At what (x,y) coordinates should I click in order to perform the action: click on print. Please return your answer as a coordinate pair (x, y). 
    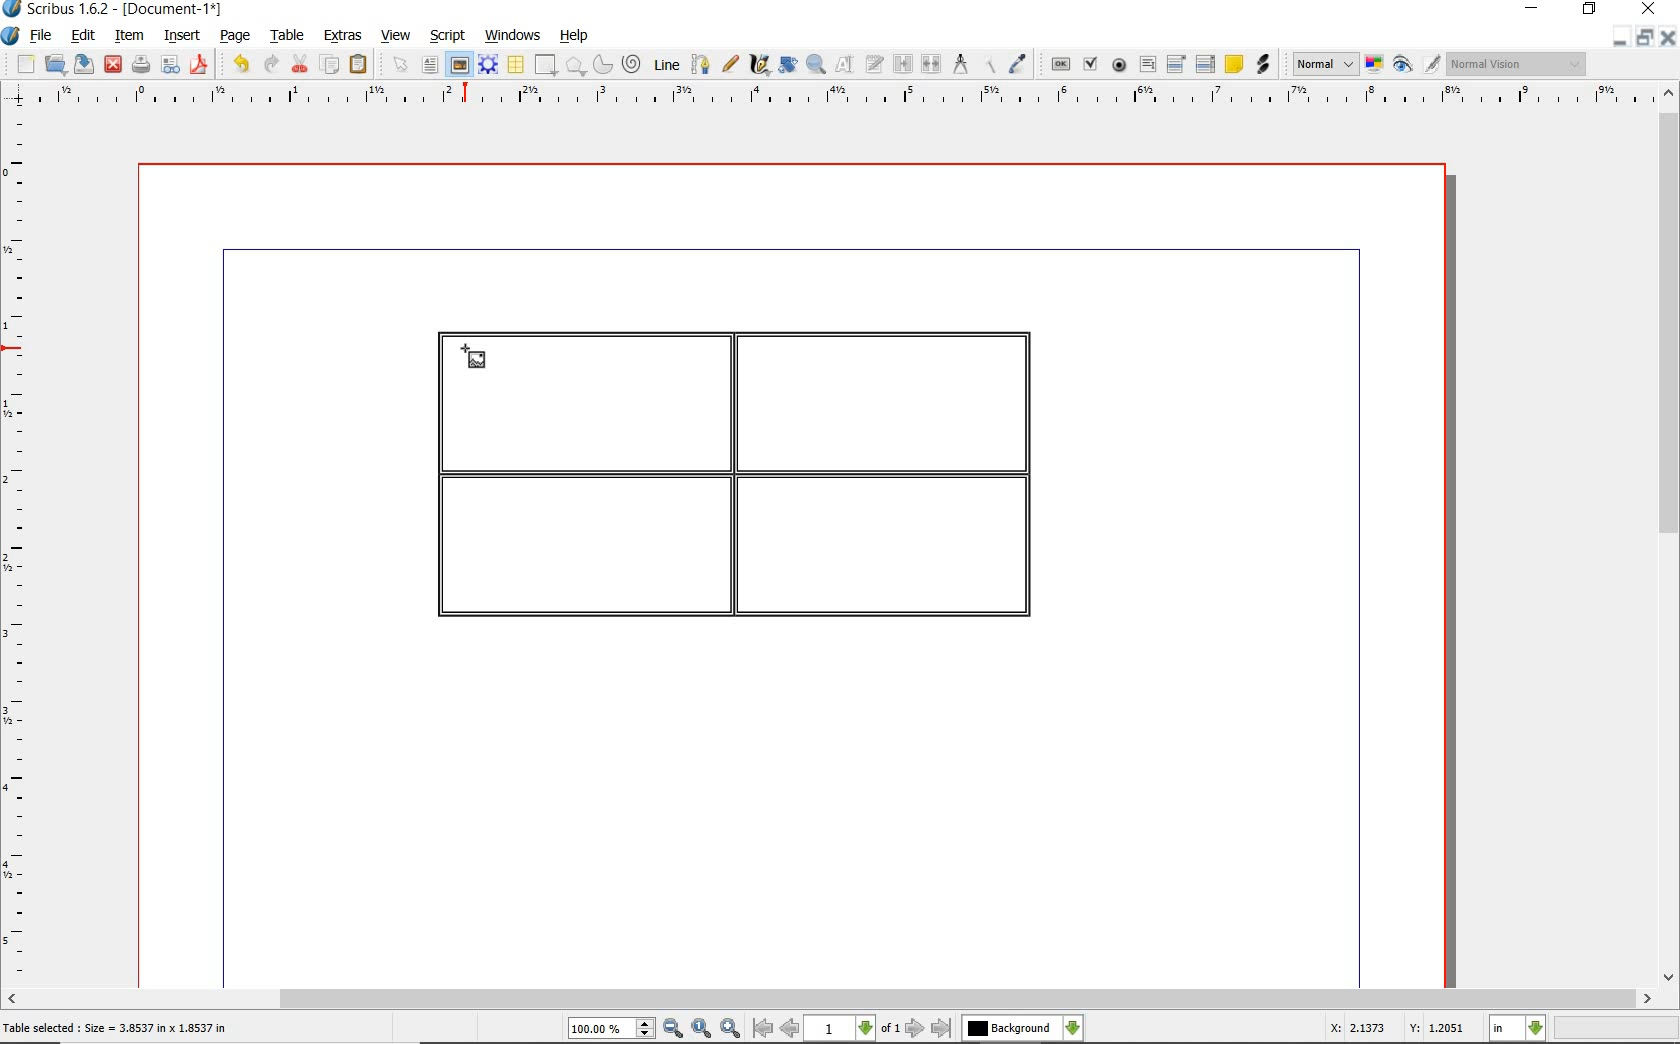
    Looking at the image, I should click on (139, 64).